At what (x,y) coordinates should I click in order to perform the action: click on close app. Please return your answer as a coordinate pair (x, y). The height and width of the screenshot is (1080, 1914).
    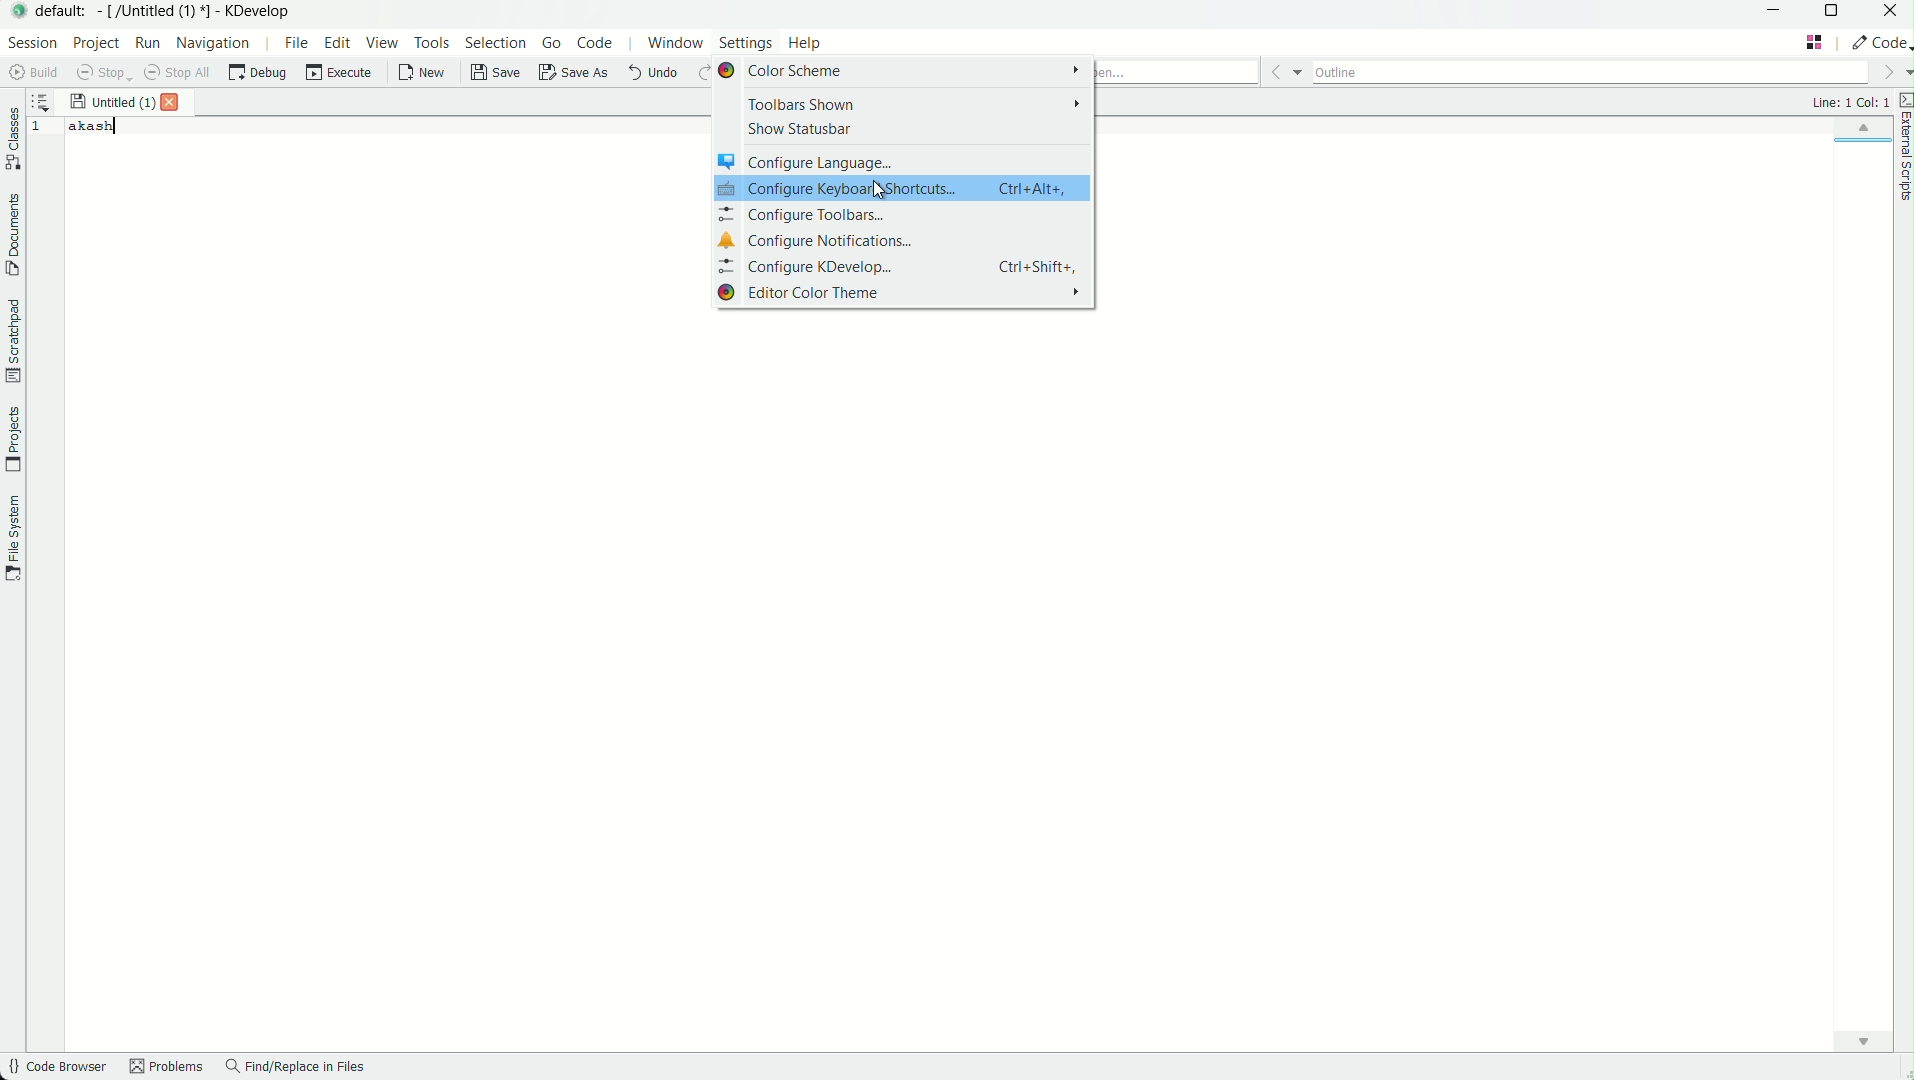
    Looking at the image, I should click on (1891, 13).